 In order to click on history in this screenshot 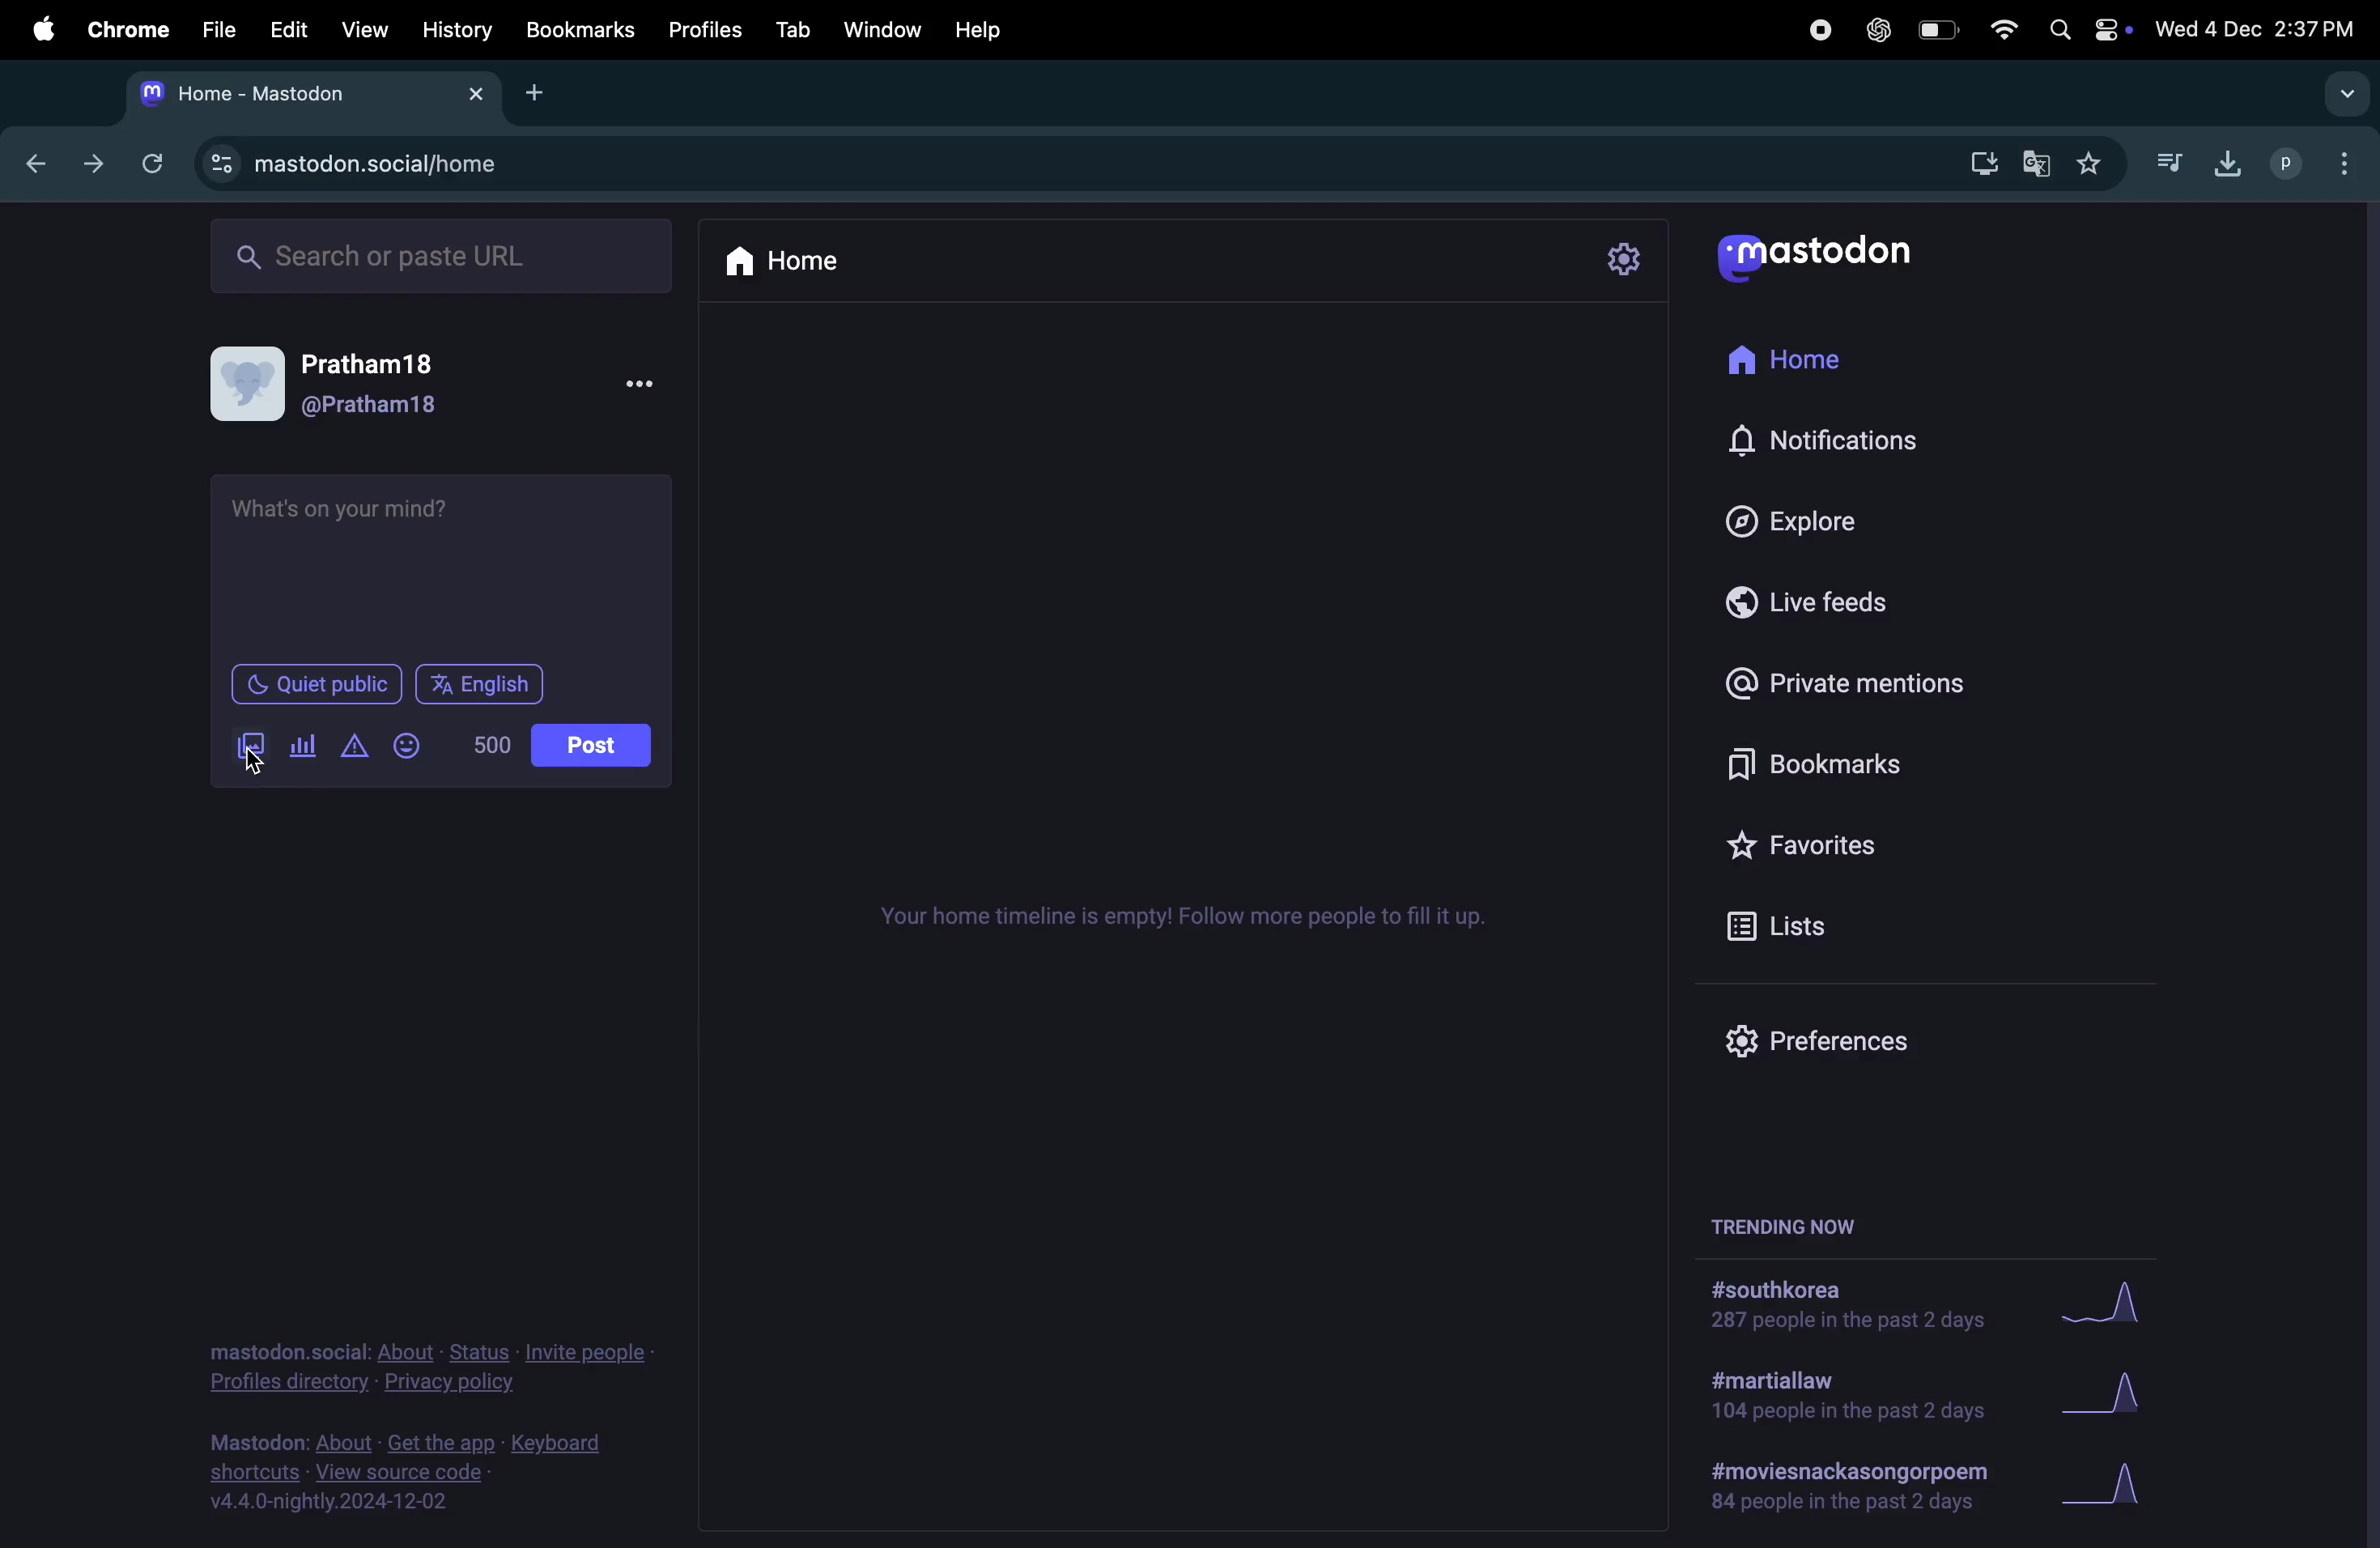, I will do `click(459, 29)`.